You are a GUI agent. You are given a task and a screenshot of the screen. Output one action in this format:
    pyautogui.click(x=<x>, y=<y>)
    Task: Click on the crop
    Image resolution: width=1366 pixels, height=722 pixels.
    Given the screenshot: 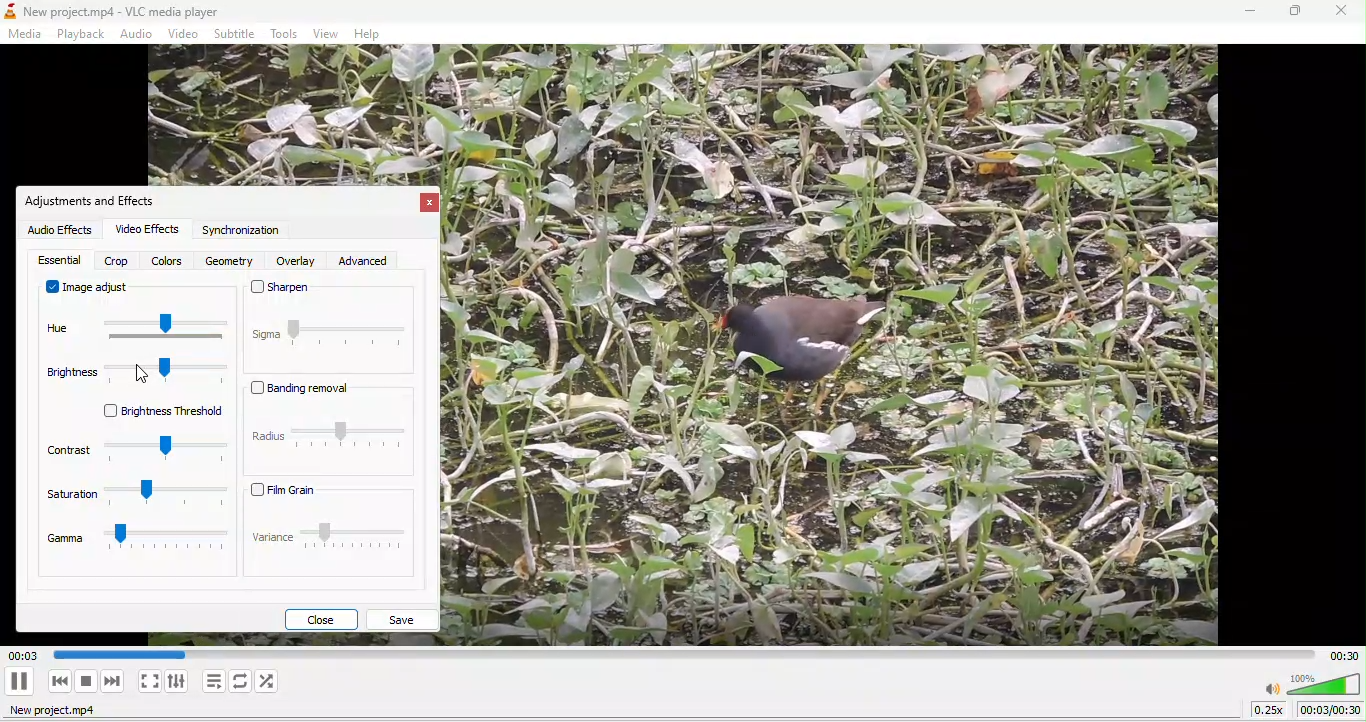 What is the action you would take?
    pyautogui.click(x=116, y=262)
    